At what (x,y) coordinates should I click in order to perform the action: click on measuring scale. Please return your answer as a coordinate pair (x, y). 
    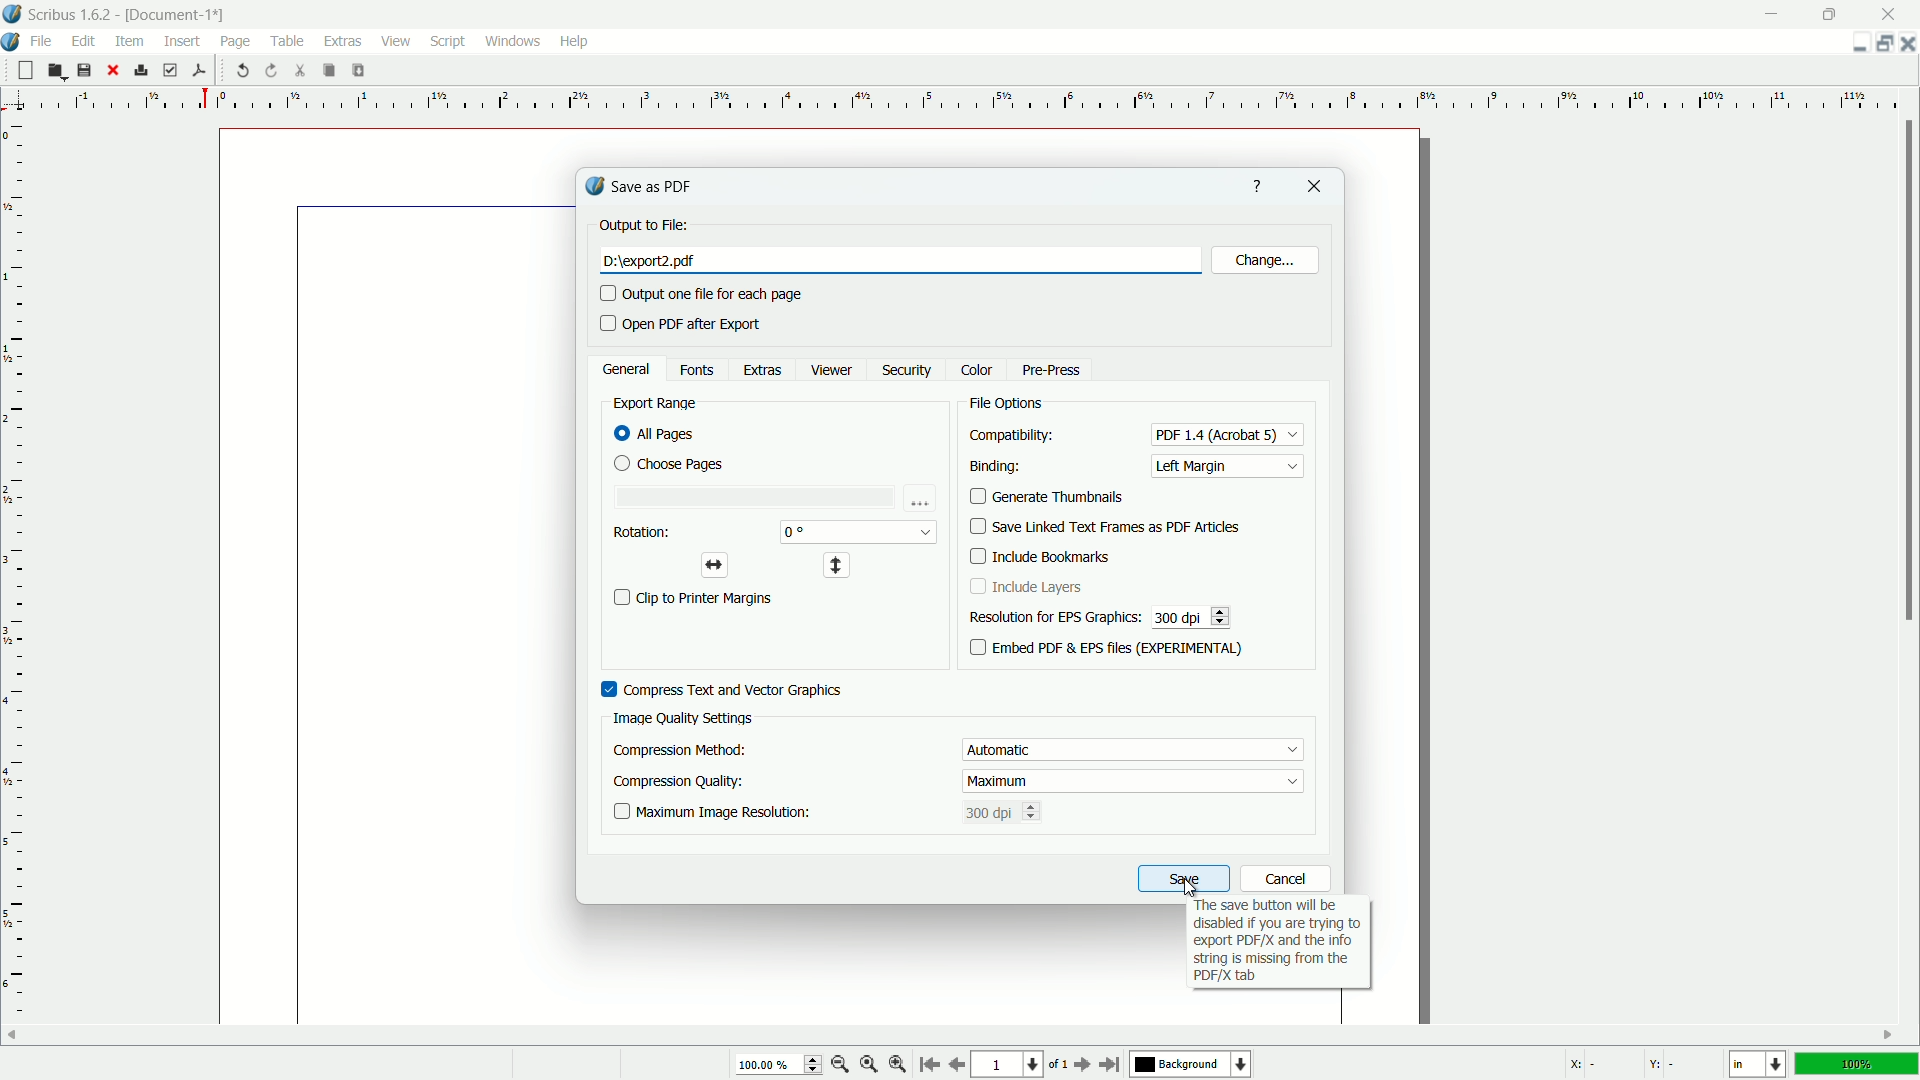
    Looking at the image, I should click on (20, 555).